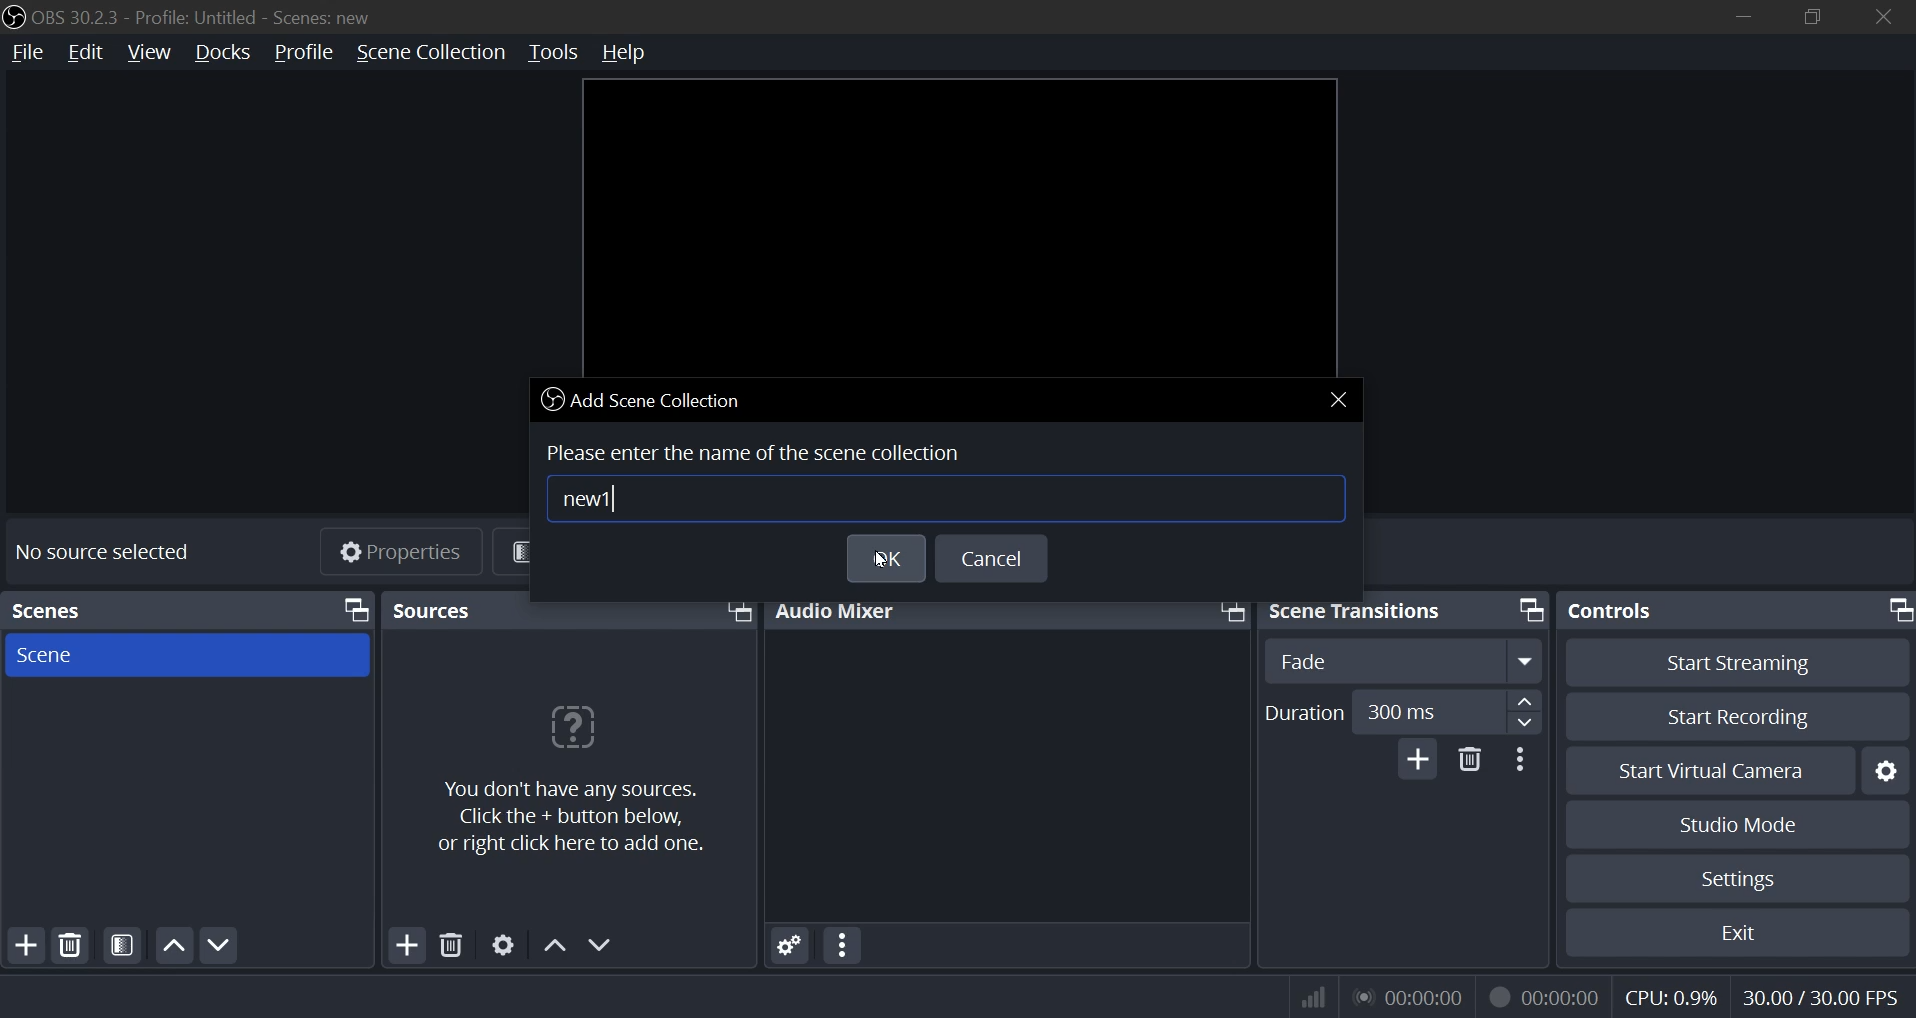 The height and width of the screenshot is (1018, 1916). Describe the element at coordinates (222, 55) in the screenshot. I see `docks` at that location.